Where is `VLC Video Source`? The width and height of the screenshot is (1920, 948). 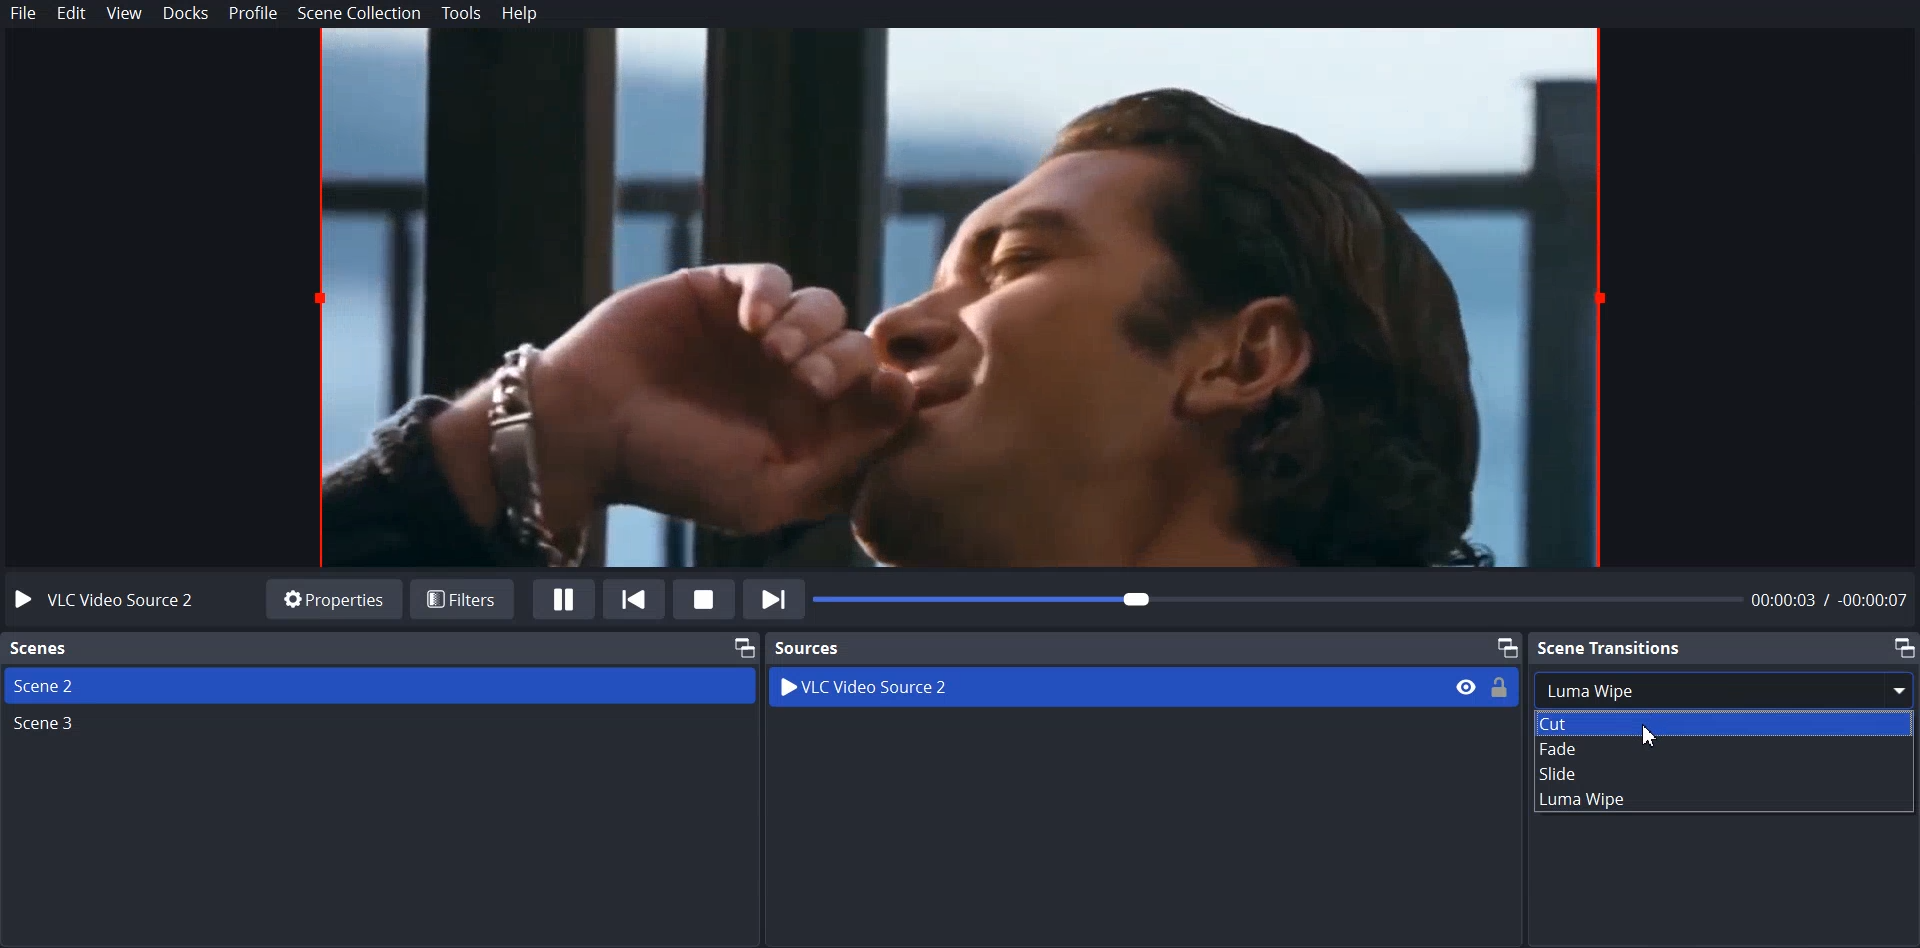
VLC Video Source is located at coordinates (112, 599).